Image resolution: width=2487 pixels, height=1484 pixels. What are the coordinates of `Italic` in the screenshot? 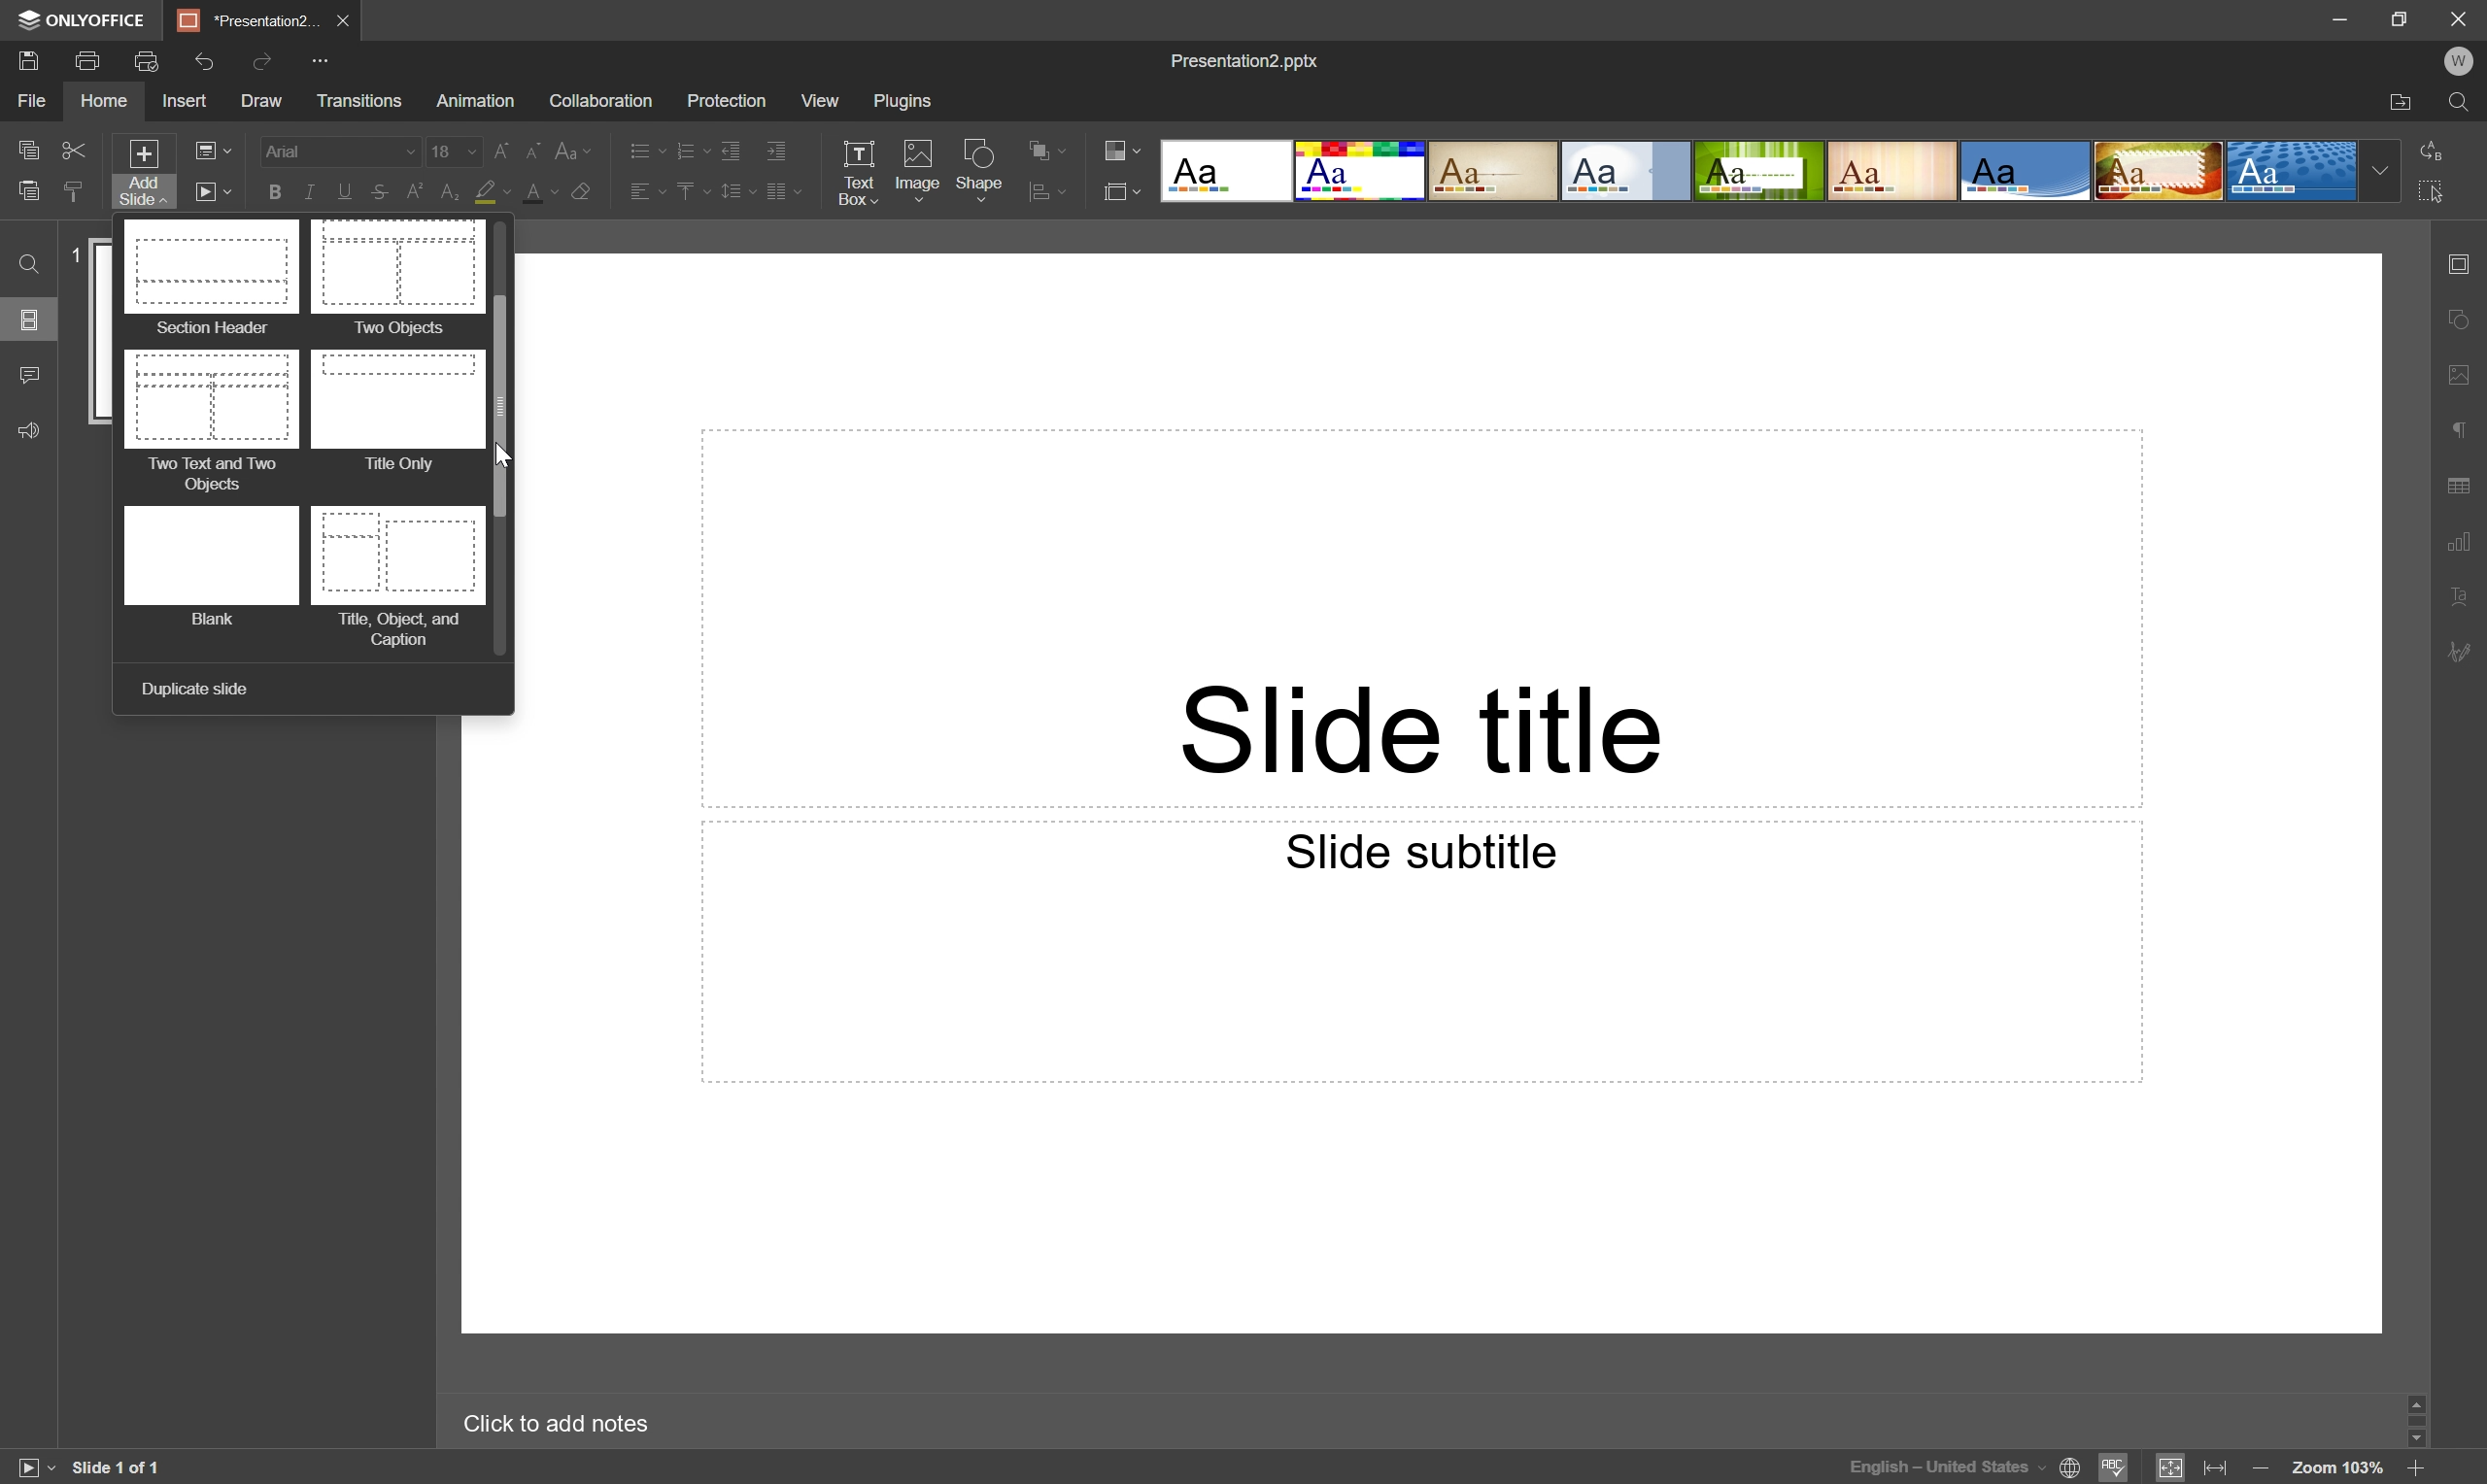 It's located at (306, 194).